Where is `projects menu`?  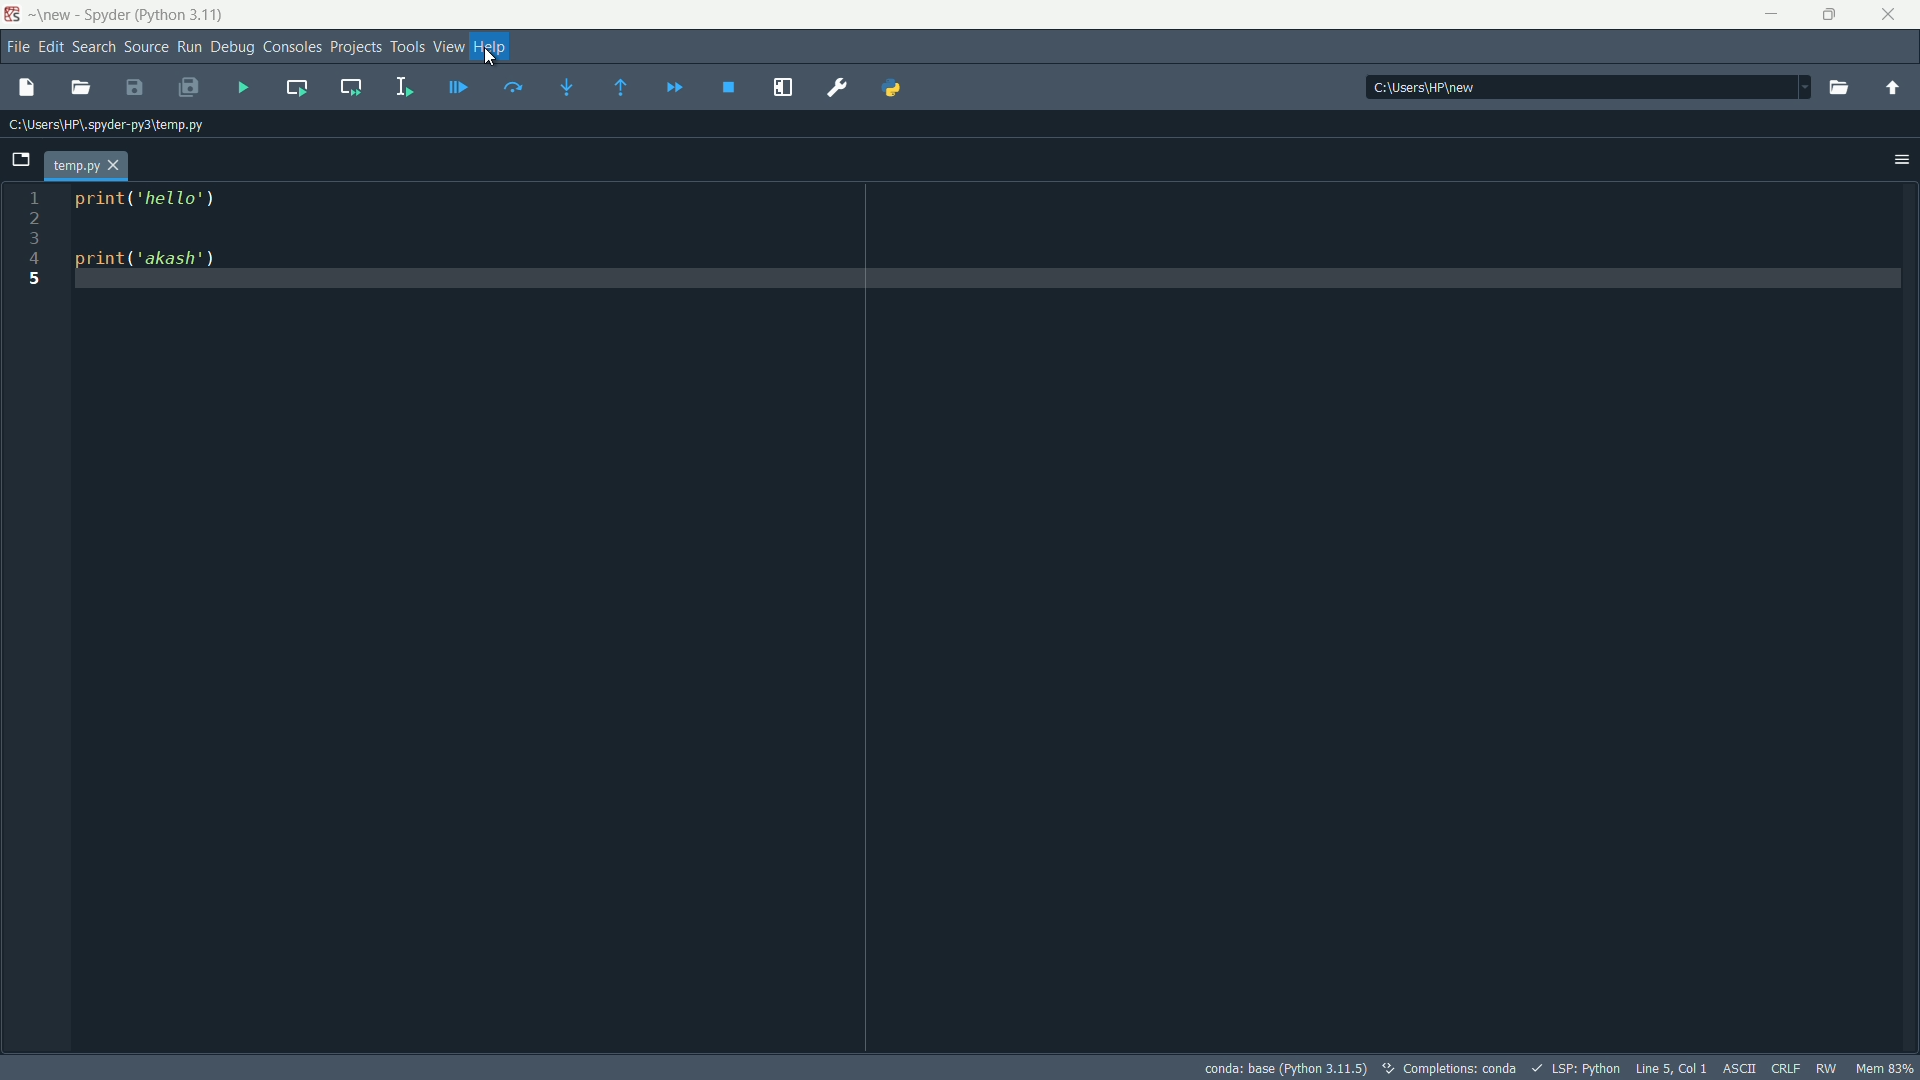
projects menu is located at coordinates (353, 48).